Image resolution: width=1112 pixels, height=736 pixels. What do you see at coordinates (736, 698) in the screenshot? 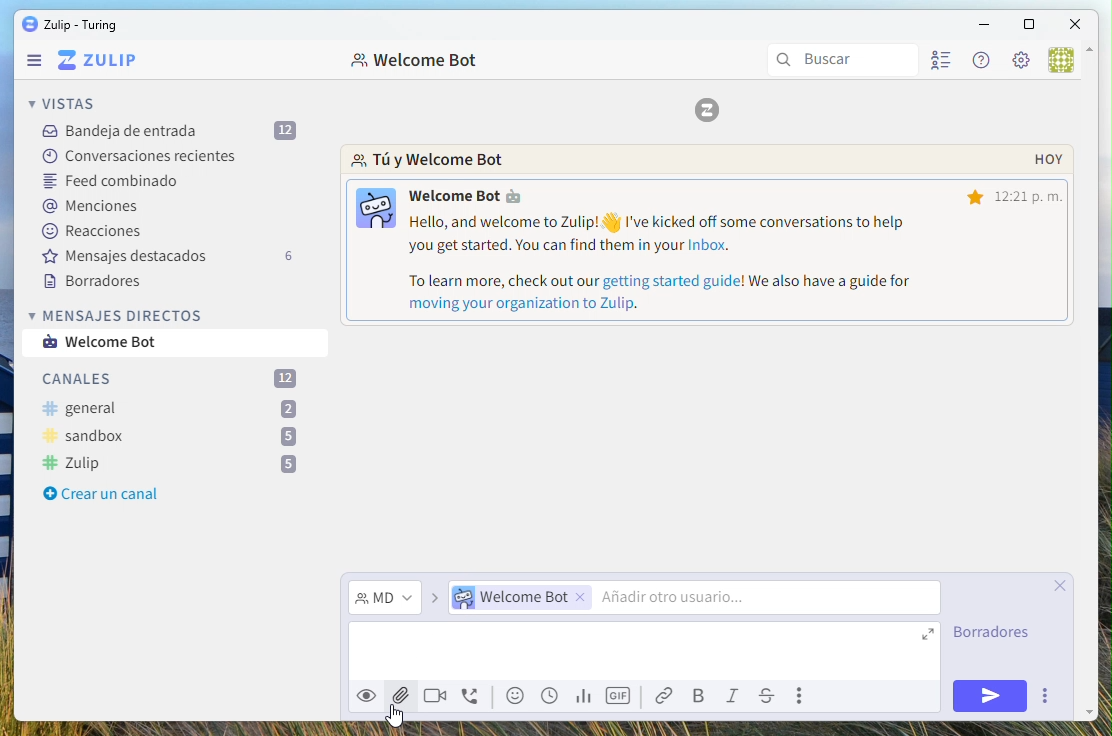
I see `italic` at bounding box center [736, 698].